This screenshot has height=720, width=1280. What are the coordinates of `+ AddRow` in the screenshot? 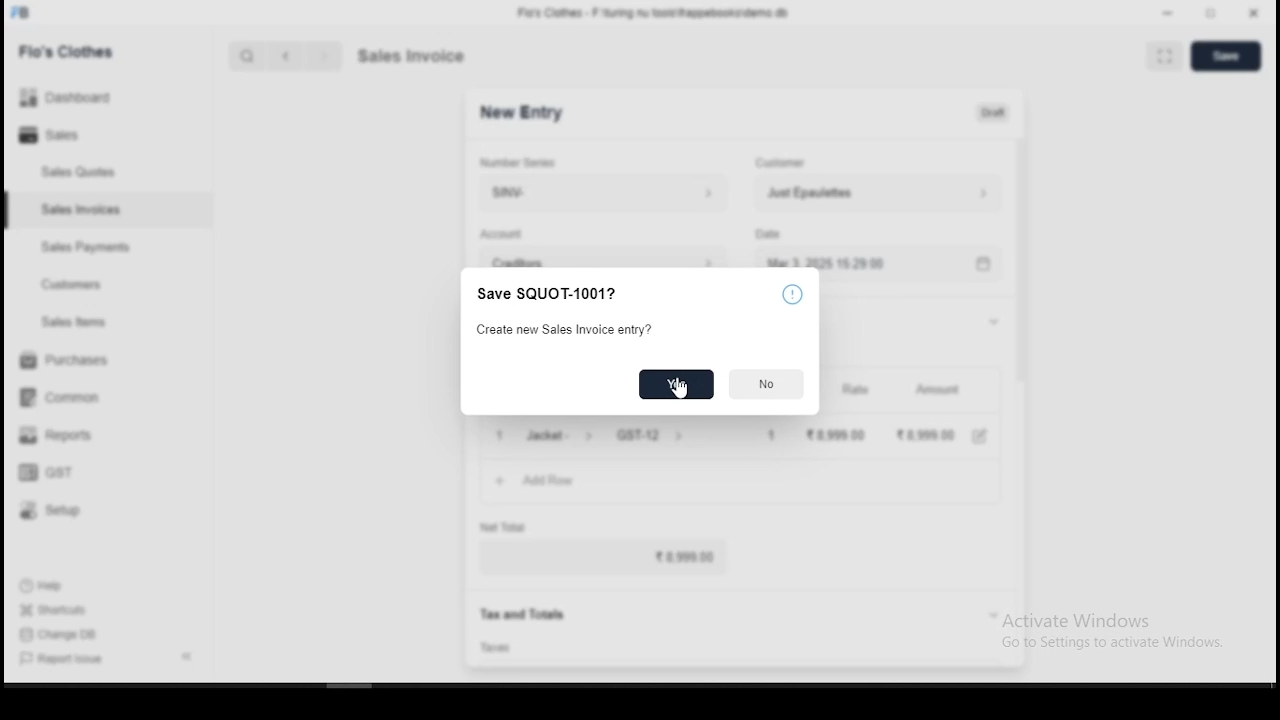 It's located at (730, 481).